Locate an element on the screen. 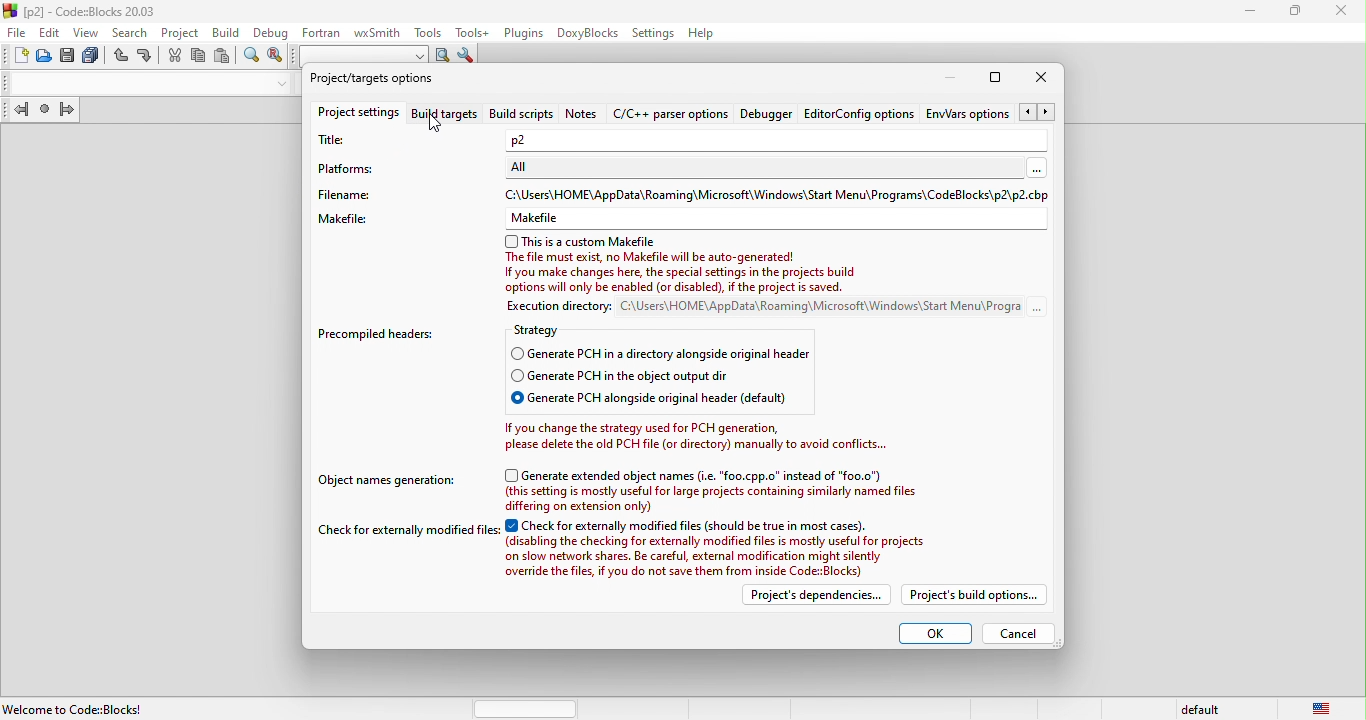 This screenshot has width=1366, height=720. (disabling the checking for externally modified files is mostly useful for projects
on slow network shares. Be careful, extemal modification might silently.
ovanide the fies. ¥ vou do net seve them rom inside CofeBioria) is located at coordinates (725, 557).